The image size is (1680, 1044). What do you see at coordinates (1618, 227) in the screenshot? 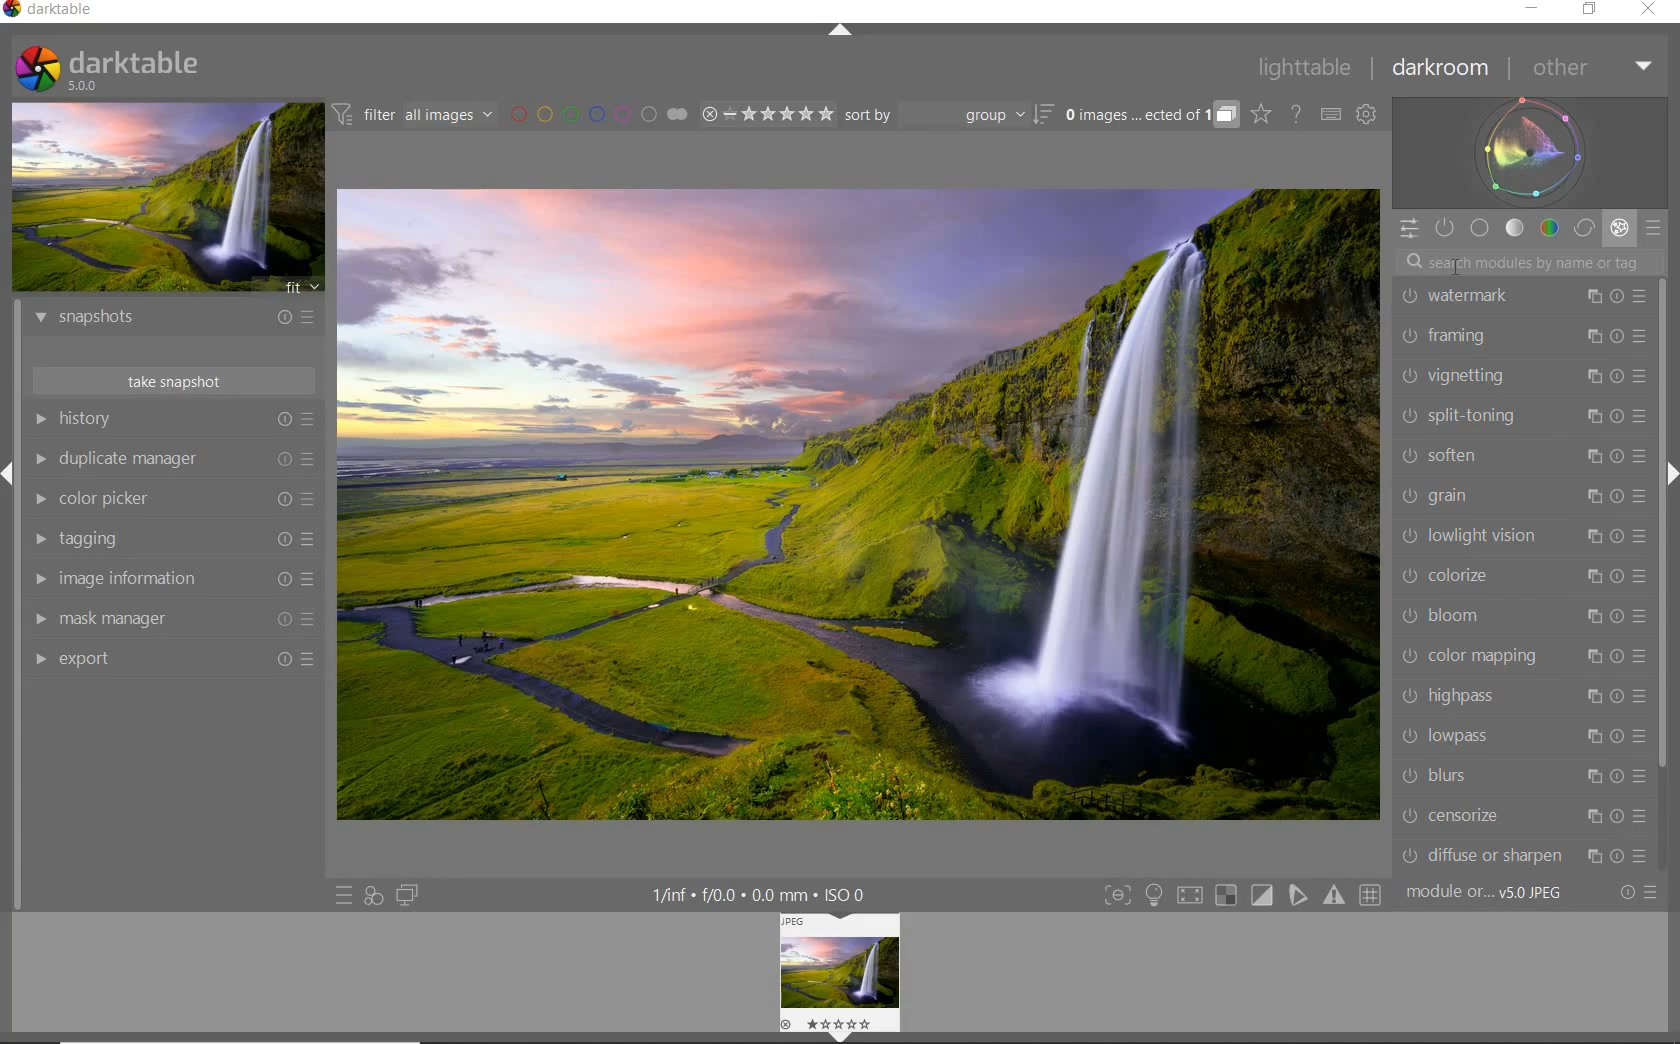
I see `effect` at bounding box center [1618, 227].